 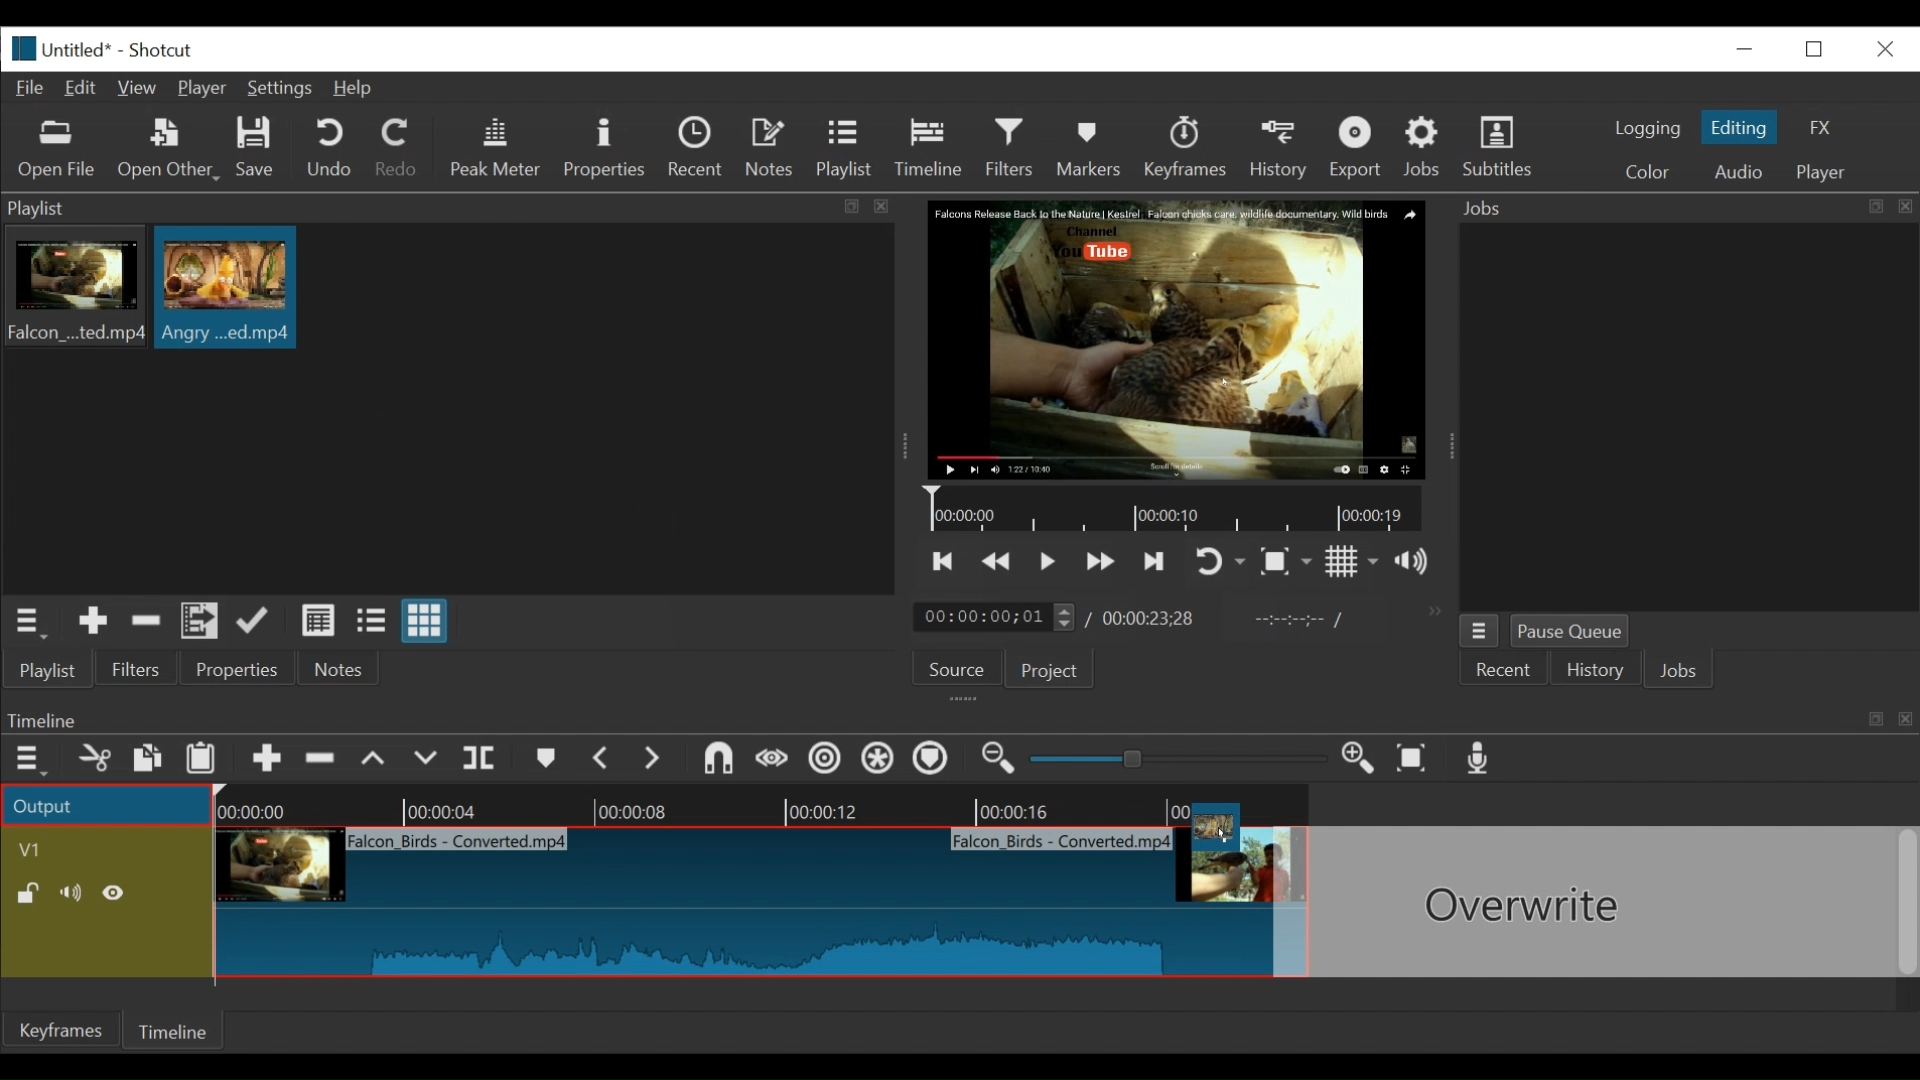 I want to click on toggle player looping, so click(x=1220, y=563).